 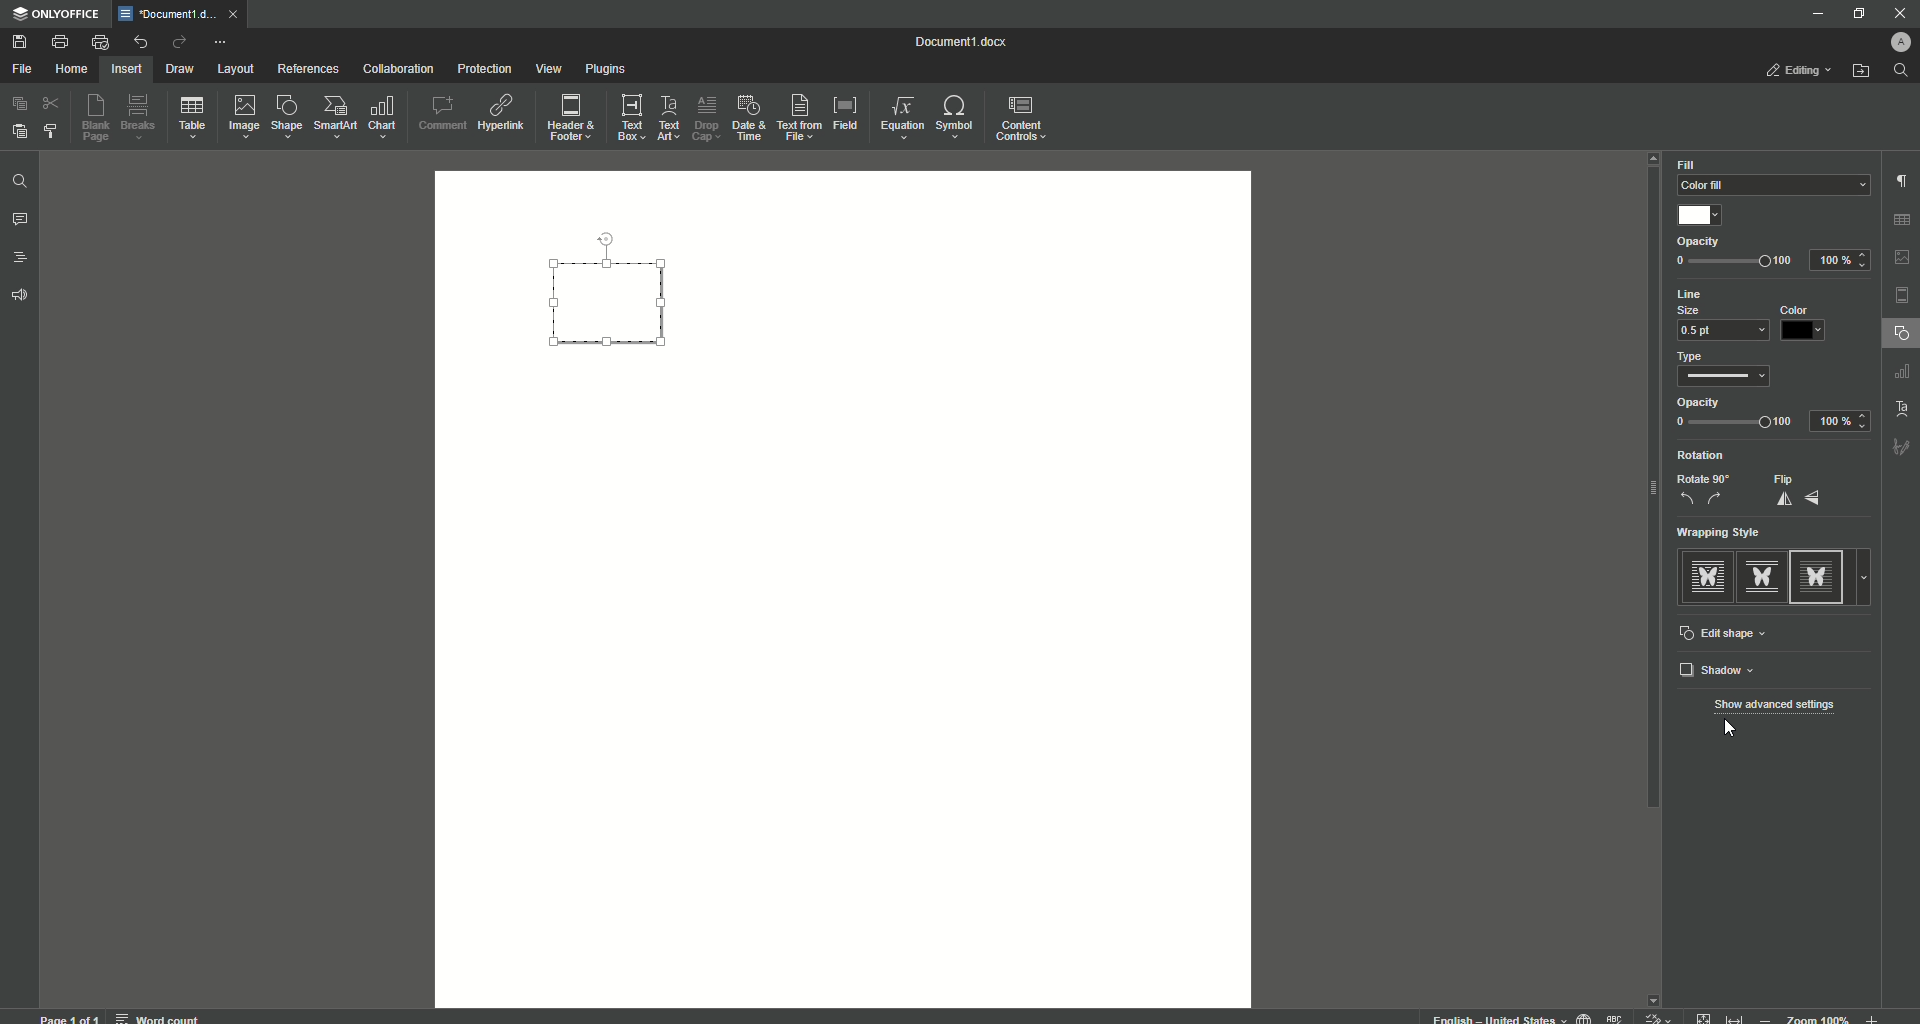 What do you see at coordinates (192, 121) in the screenshot?
I see `Table` at bounding box center [192, 121].